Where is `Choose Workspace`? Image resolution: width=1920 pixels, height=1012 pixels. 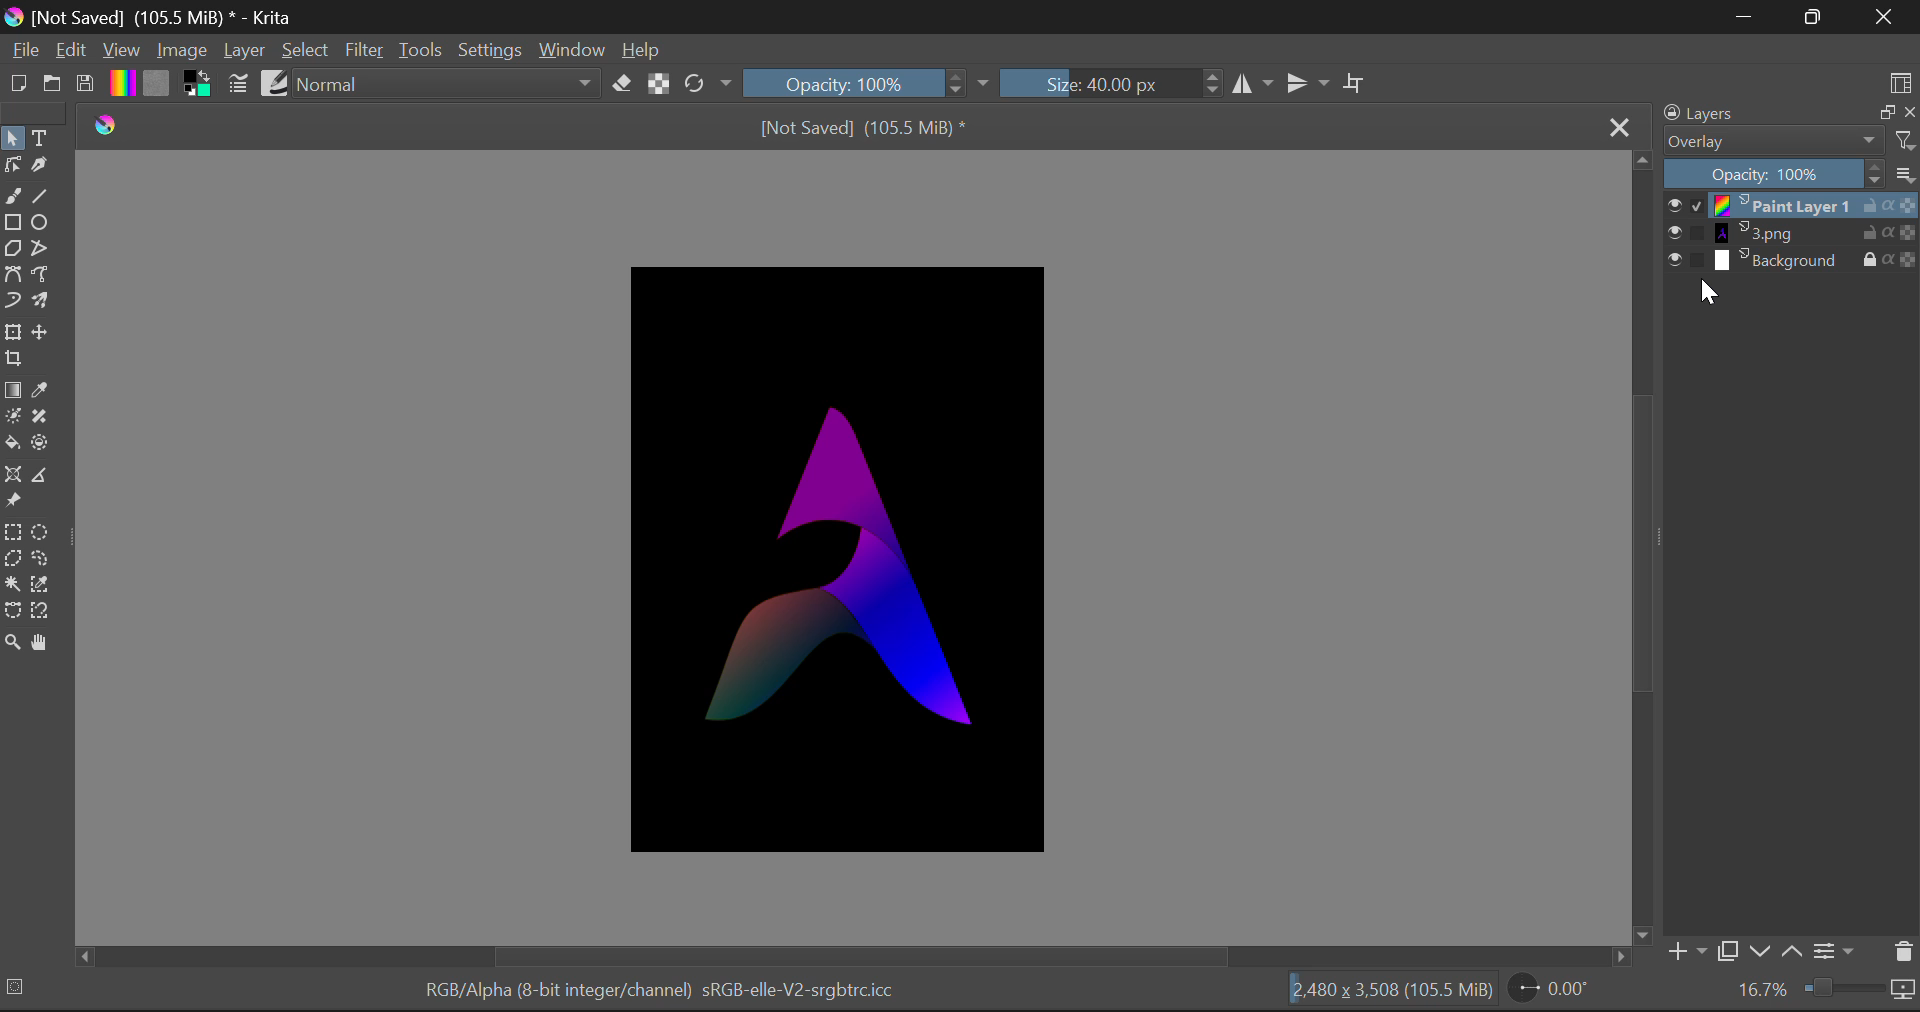 Choose Workspace is located at coordinates (1901, 84).